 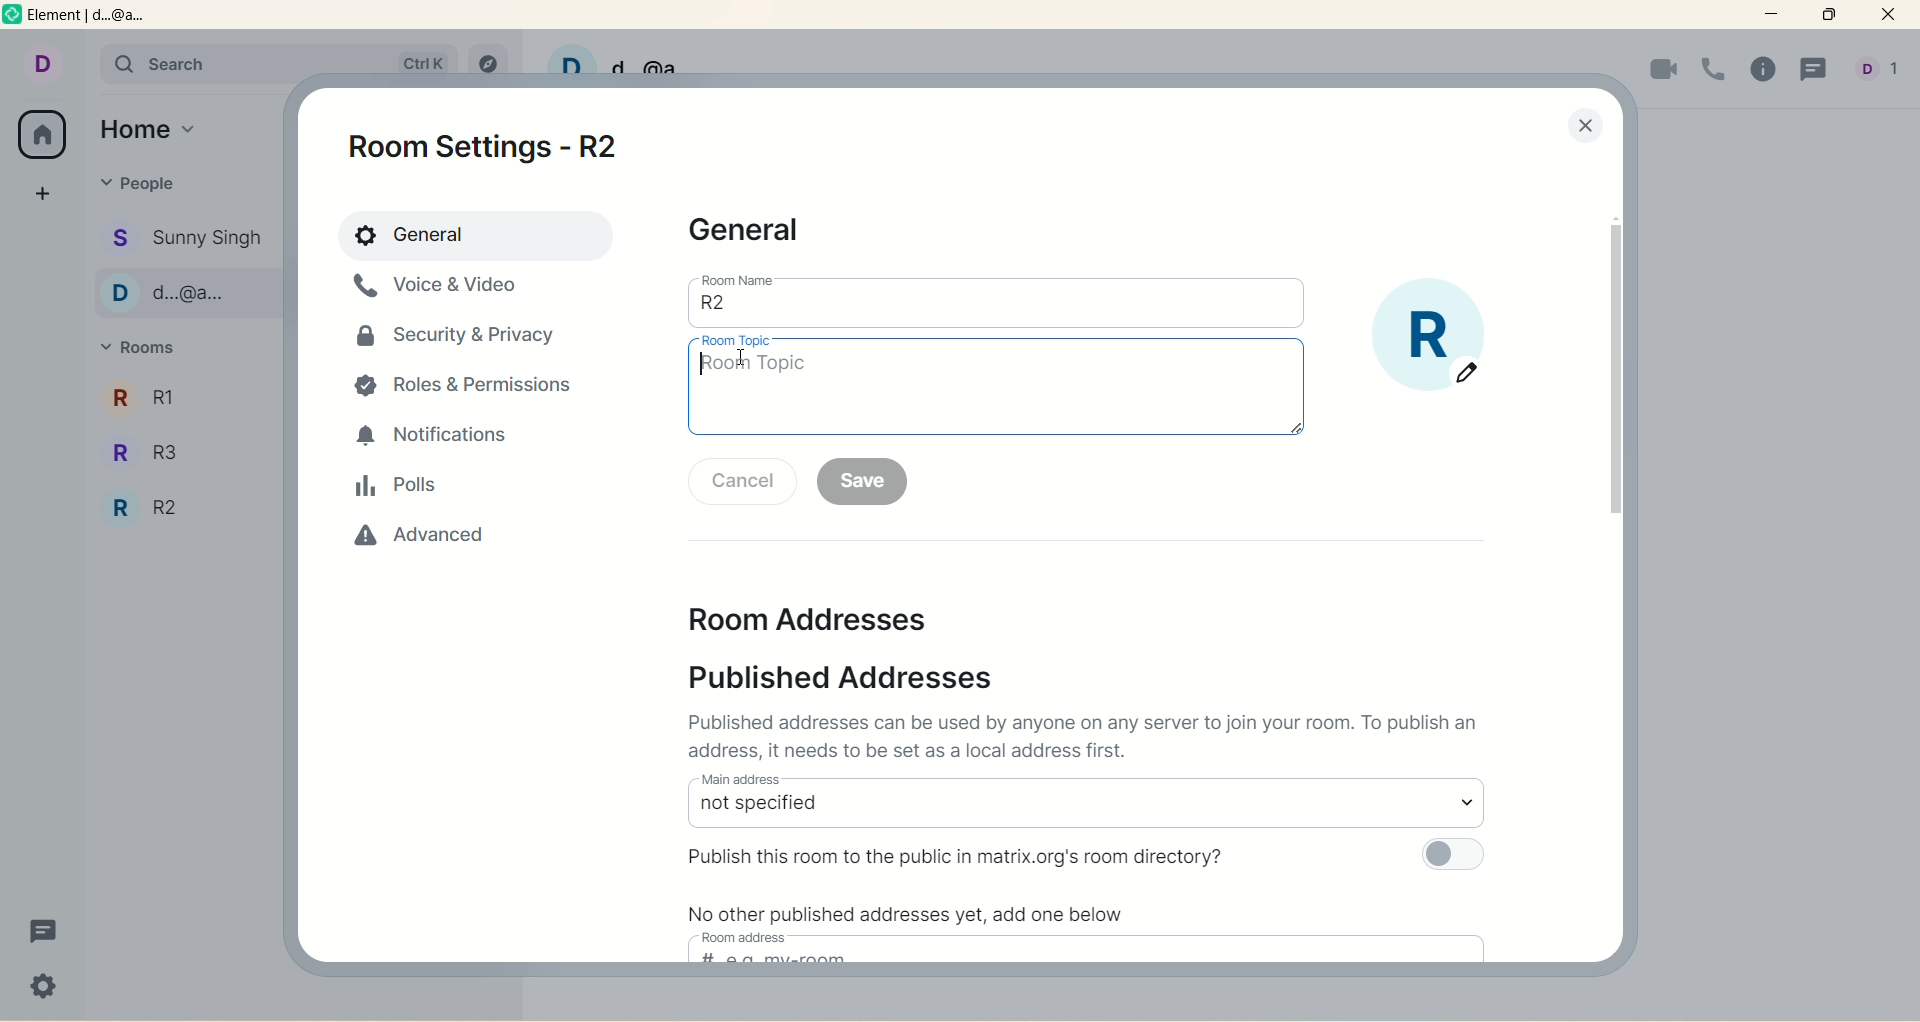 What do you see at coordinates (410, 545) in the screenshot?
I see `advanced` at bounding box center [410, 545].